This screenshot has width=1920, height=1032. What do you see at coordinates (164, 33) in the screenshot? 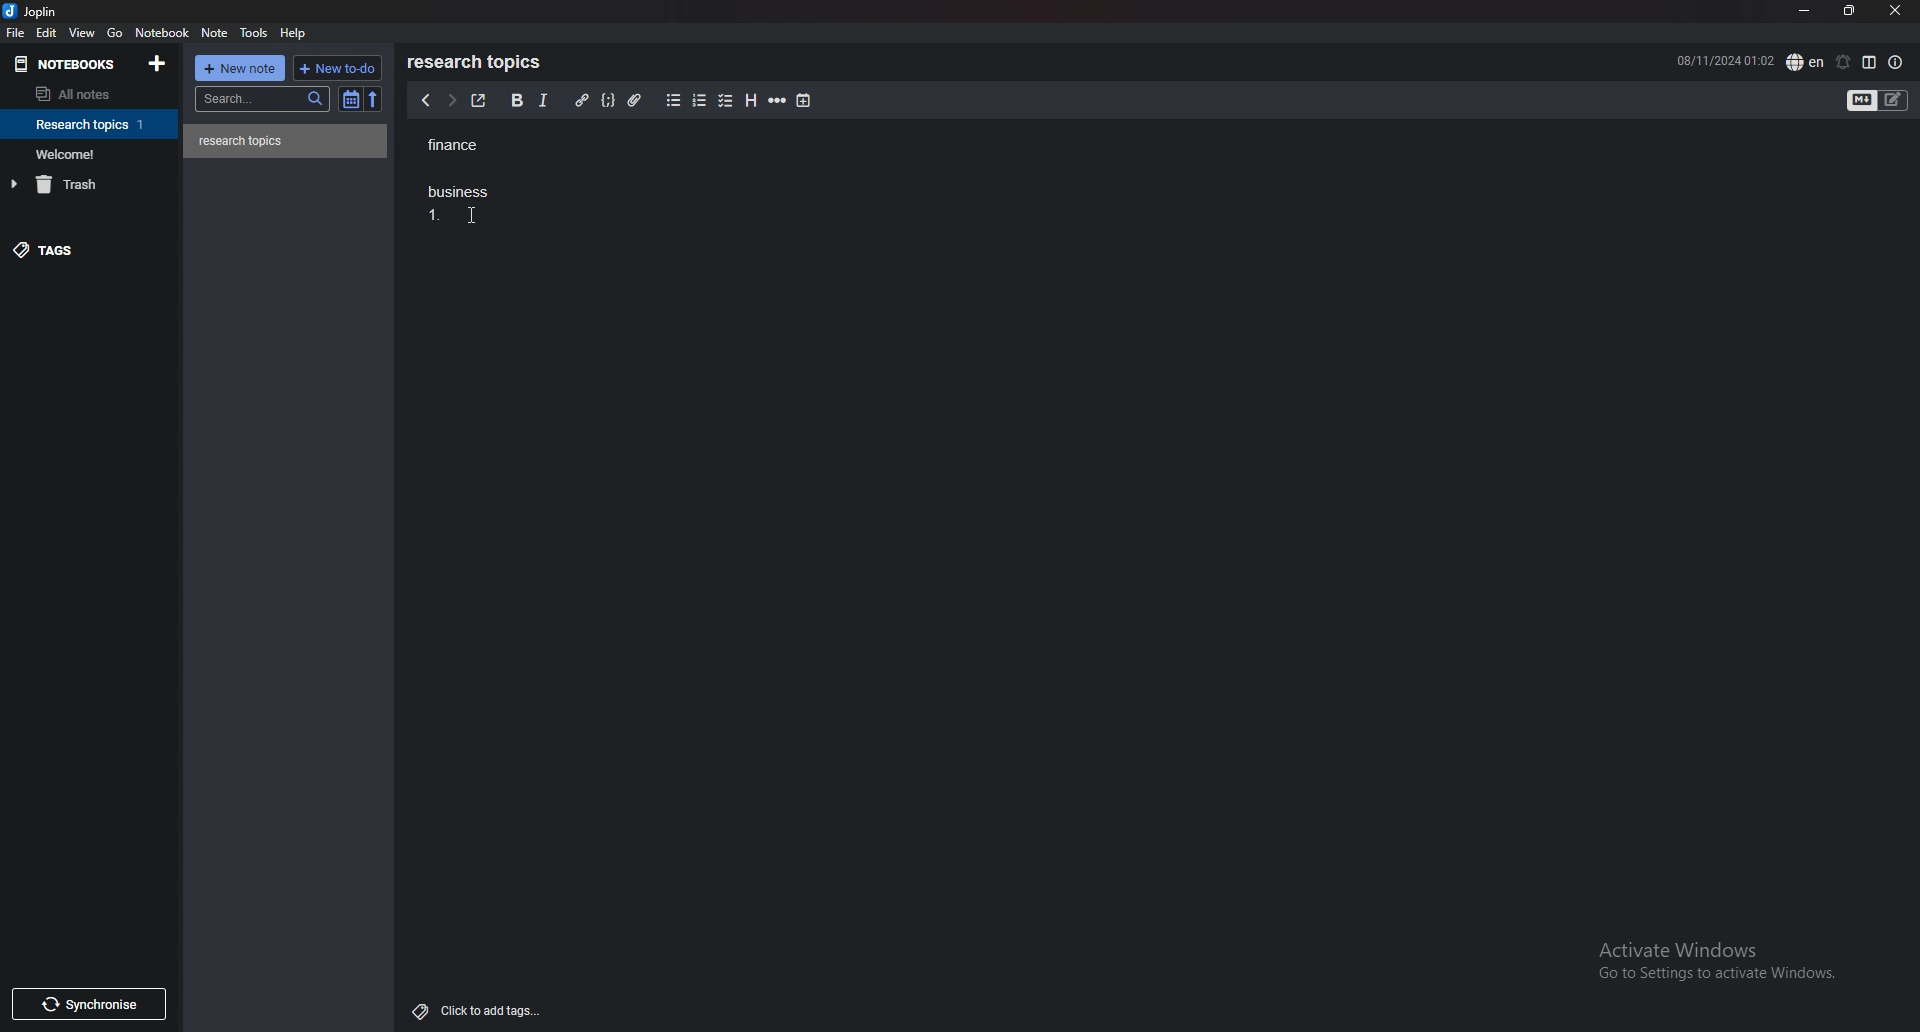
I see `notebook` at bounding box center [164, 33].